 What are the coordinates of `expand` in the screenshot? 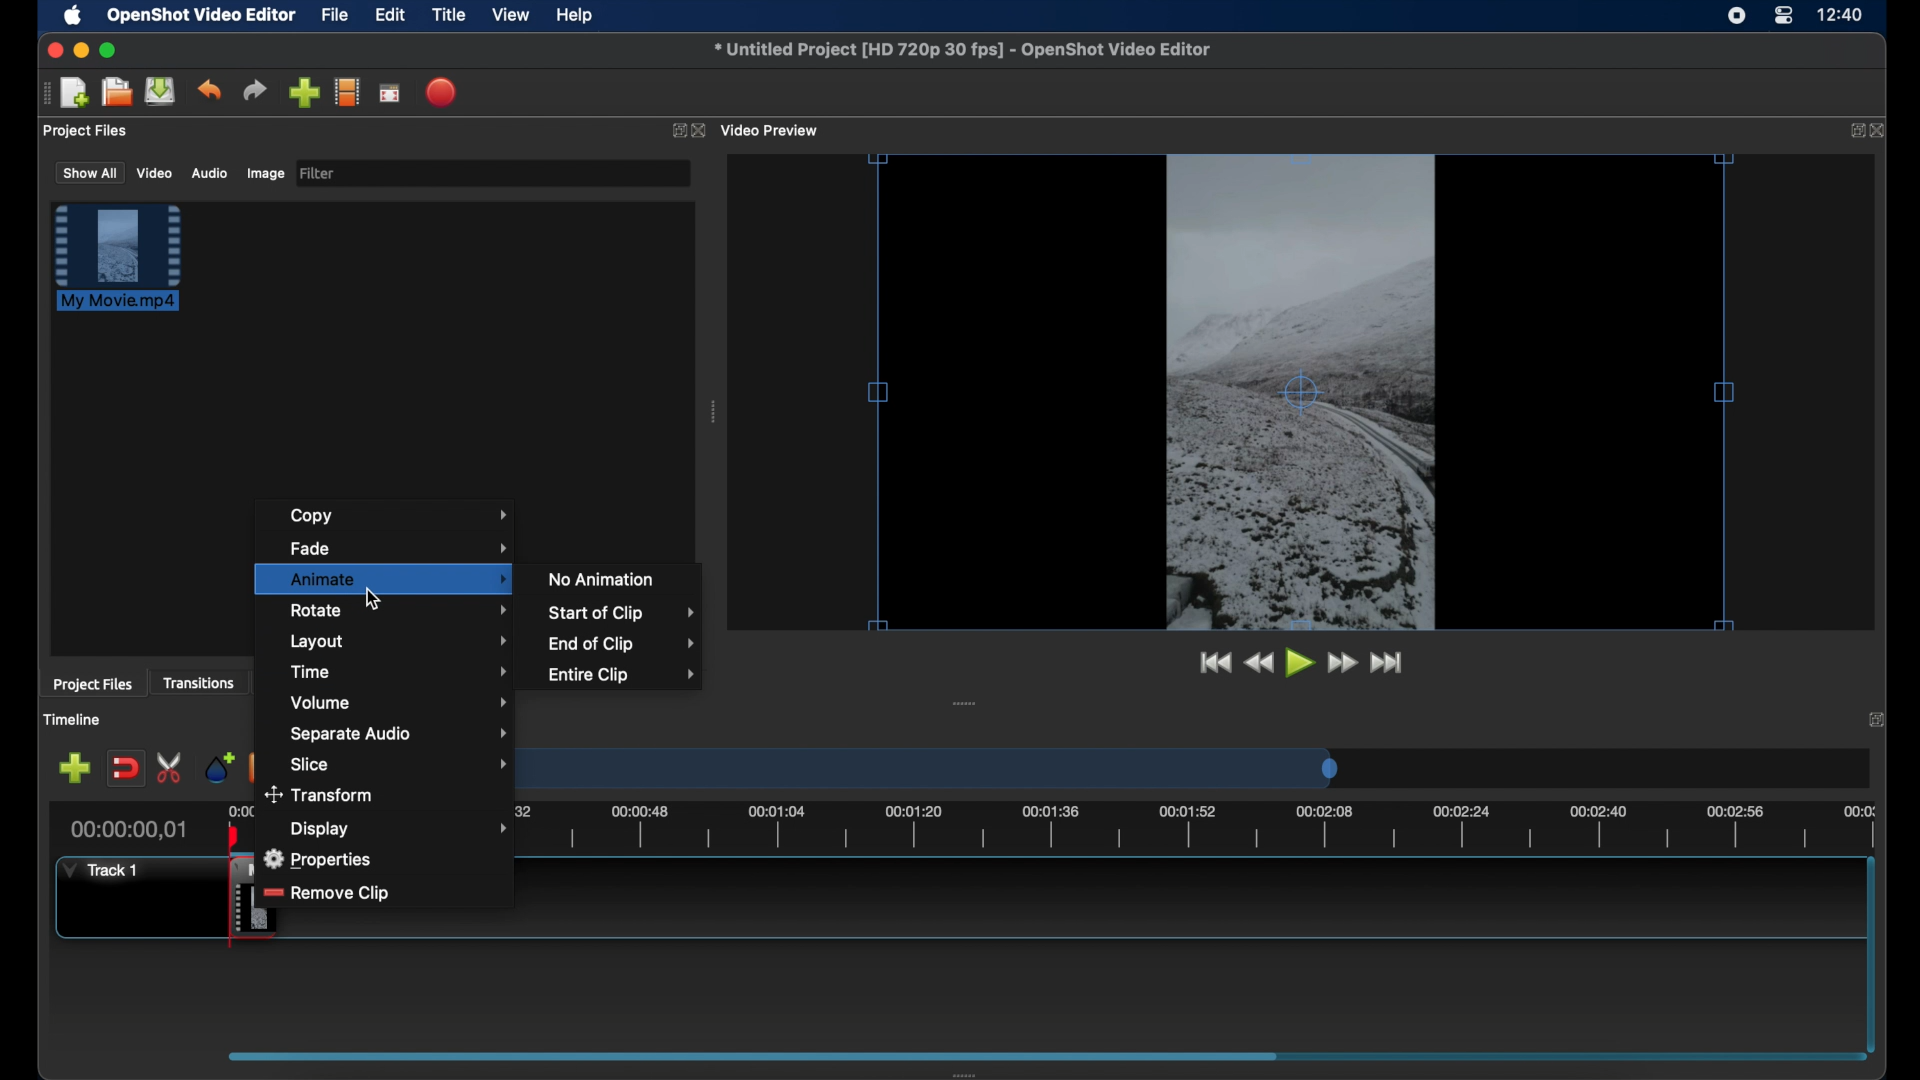 It's located at (674, 133).